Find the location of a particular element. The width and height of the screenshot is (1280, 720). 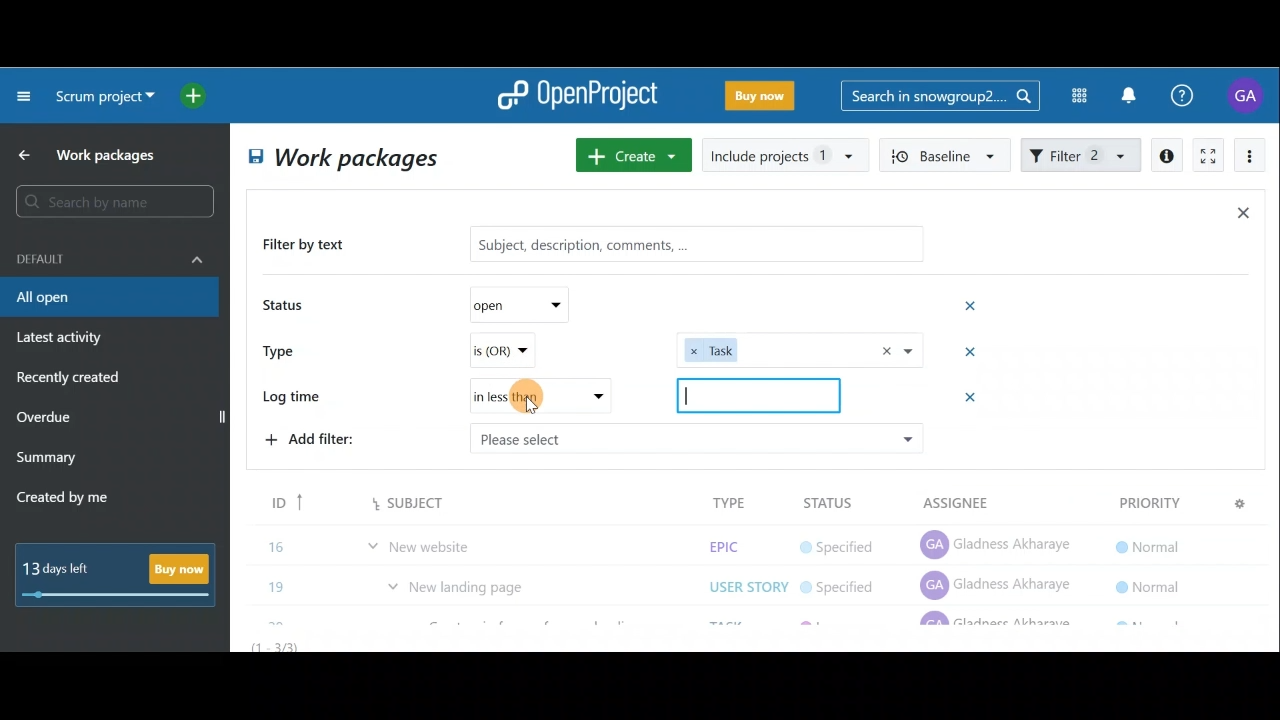

open is located at coordinates (528, 303).